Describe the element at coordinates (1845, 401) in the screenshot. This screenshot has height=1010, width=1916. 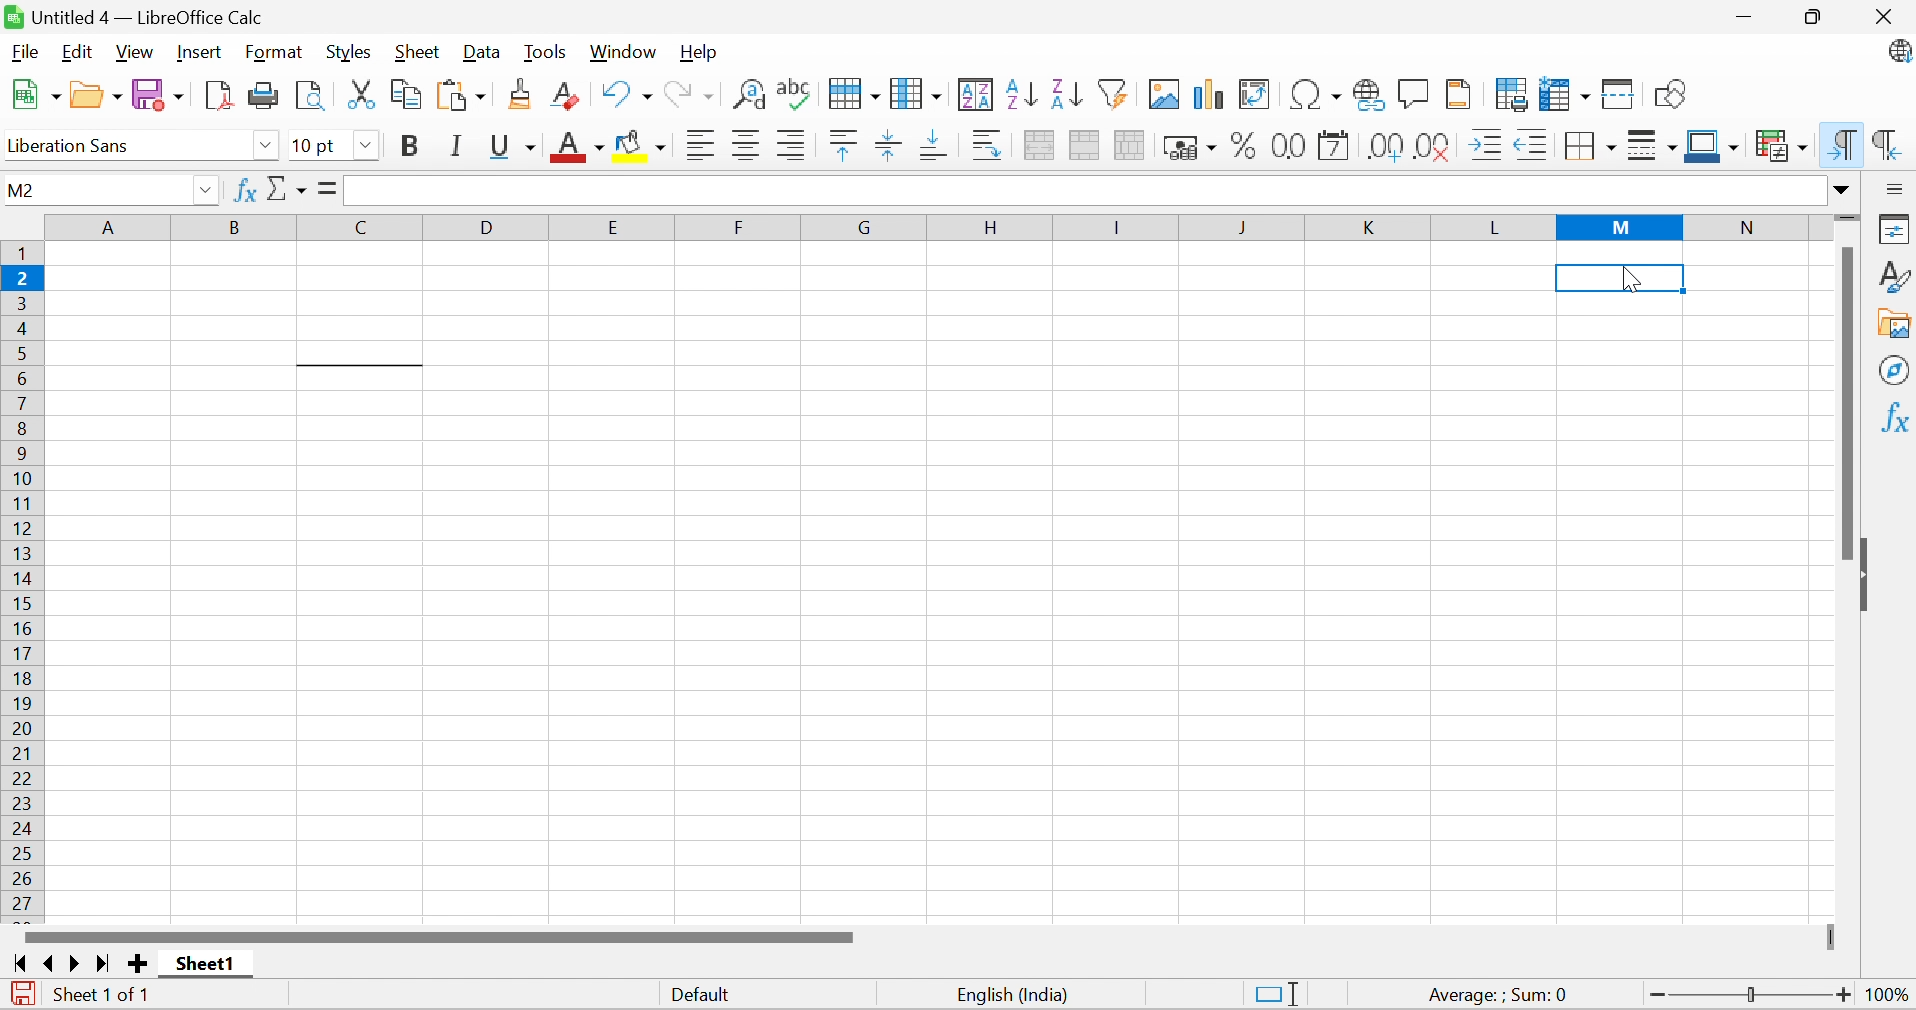
I see `Scroll bar` at that location.